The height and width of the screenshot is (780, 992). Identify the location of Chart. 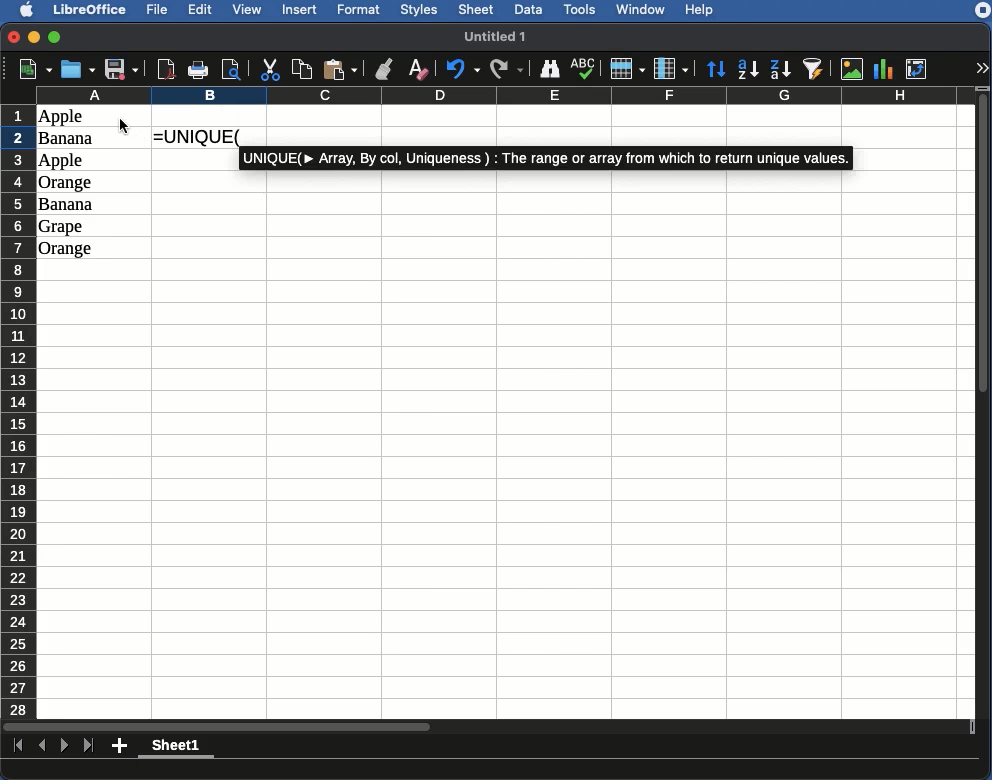
(884, 69).